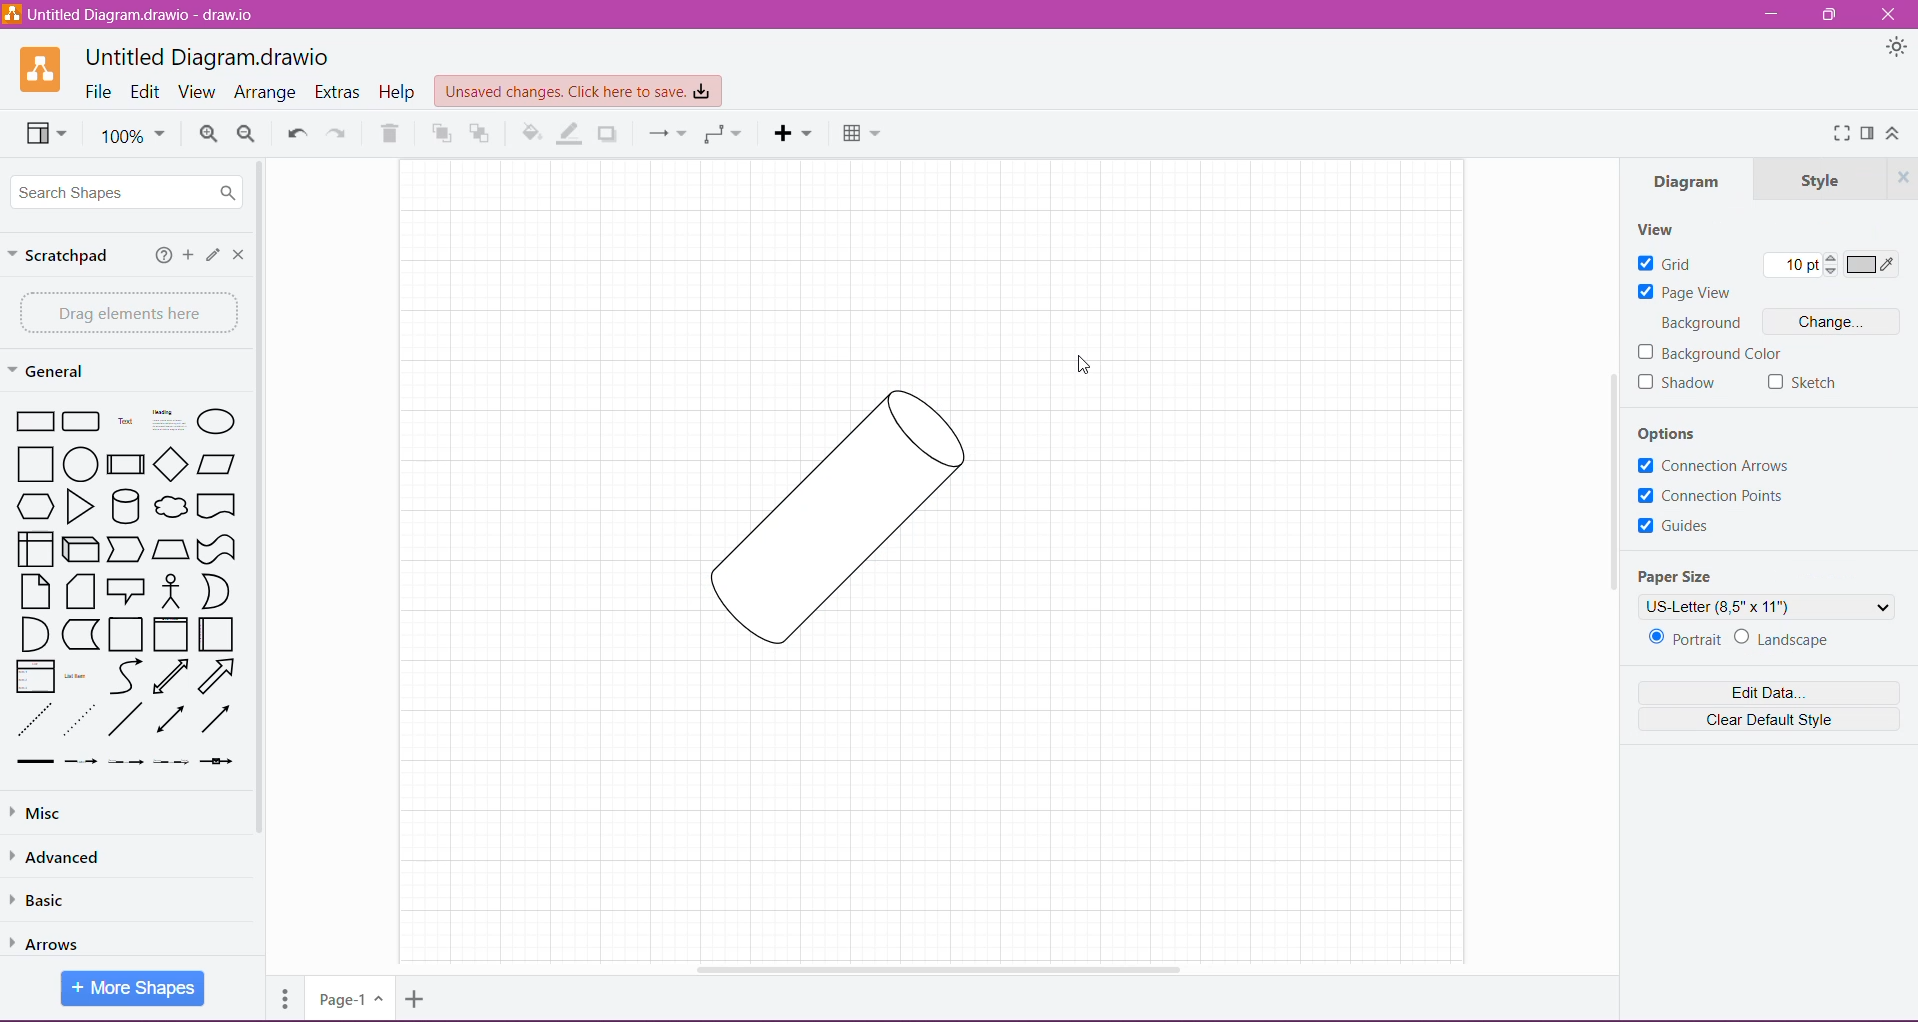 This screenshot has height=1022, width=1918. What do you see at coordinates (30, 70) in the screenshot?
I see `Application Logo` at bounding box center [30, 70].